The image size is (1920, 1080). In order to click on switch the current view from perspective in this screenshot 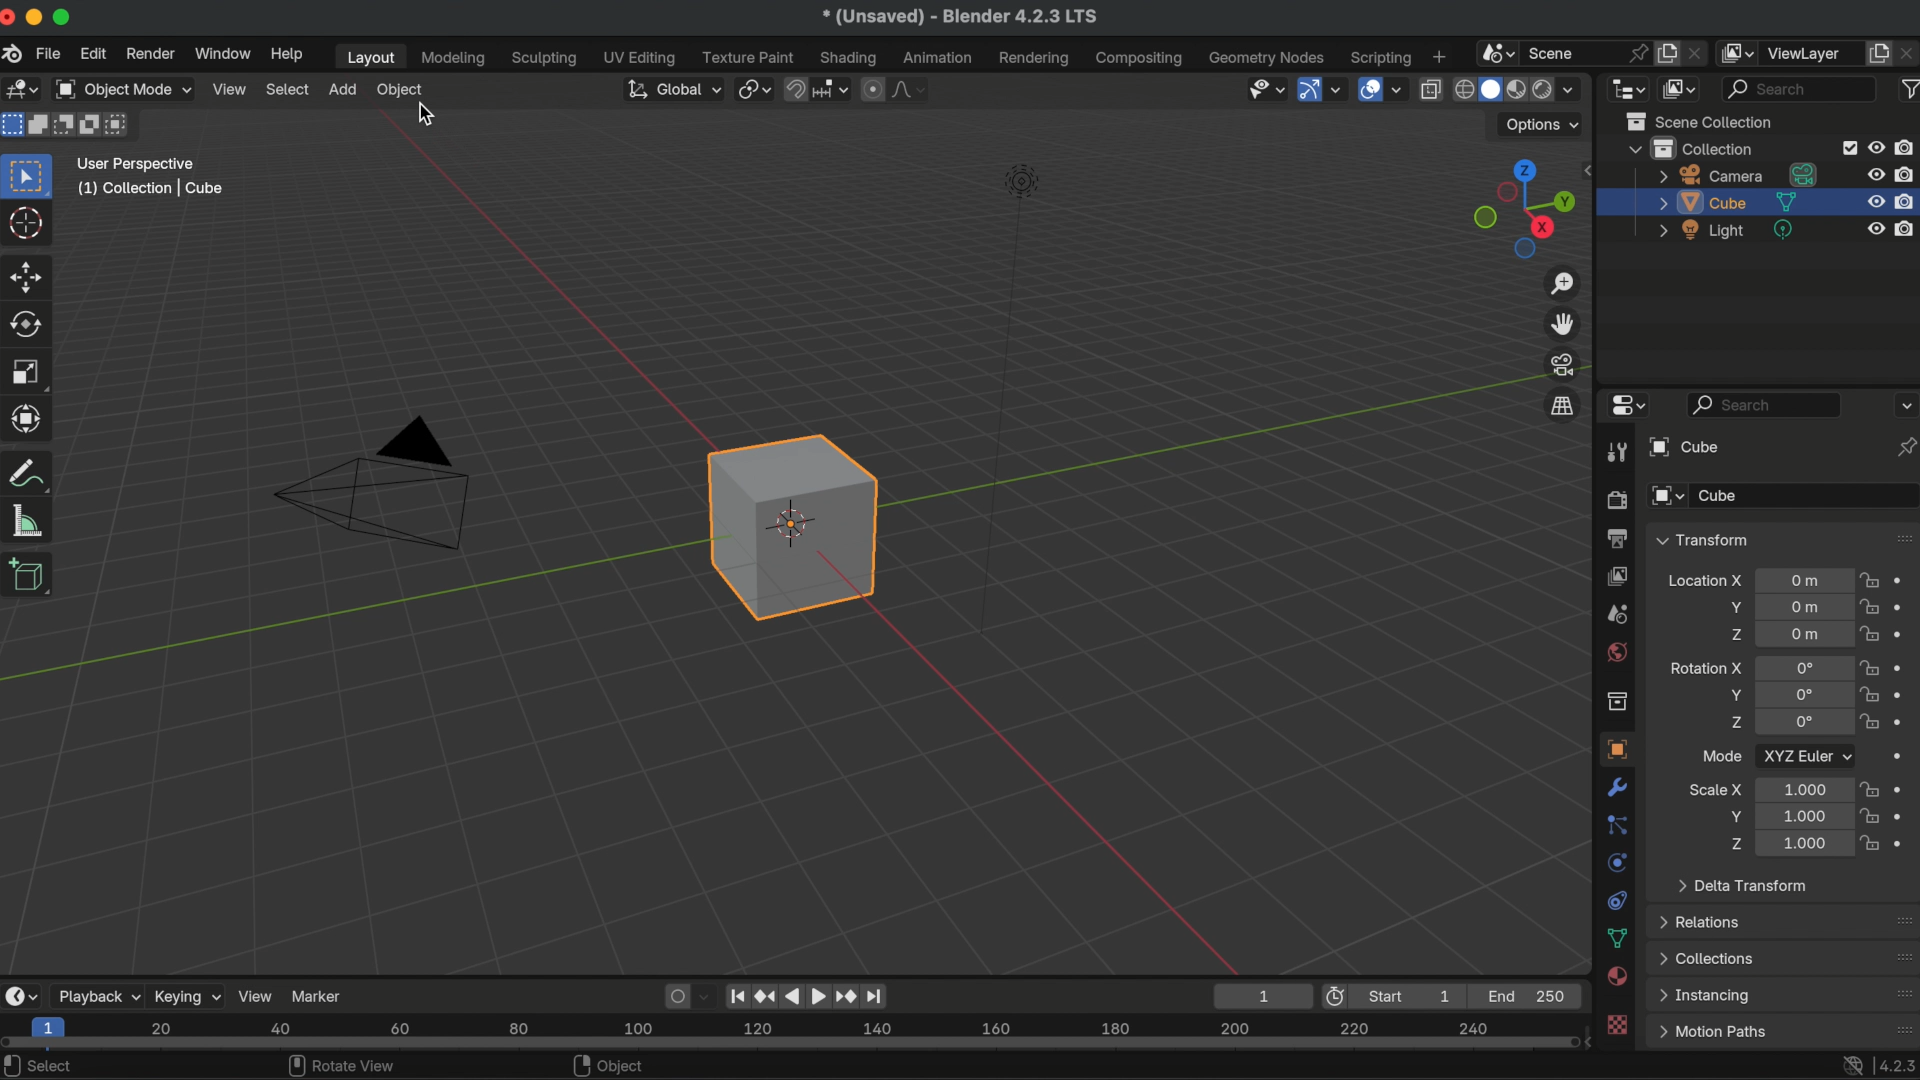, I will do `click(1561, 405)`.